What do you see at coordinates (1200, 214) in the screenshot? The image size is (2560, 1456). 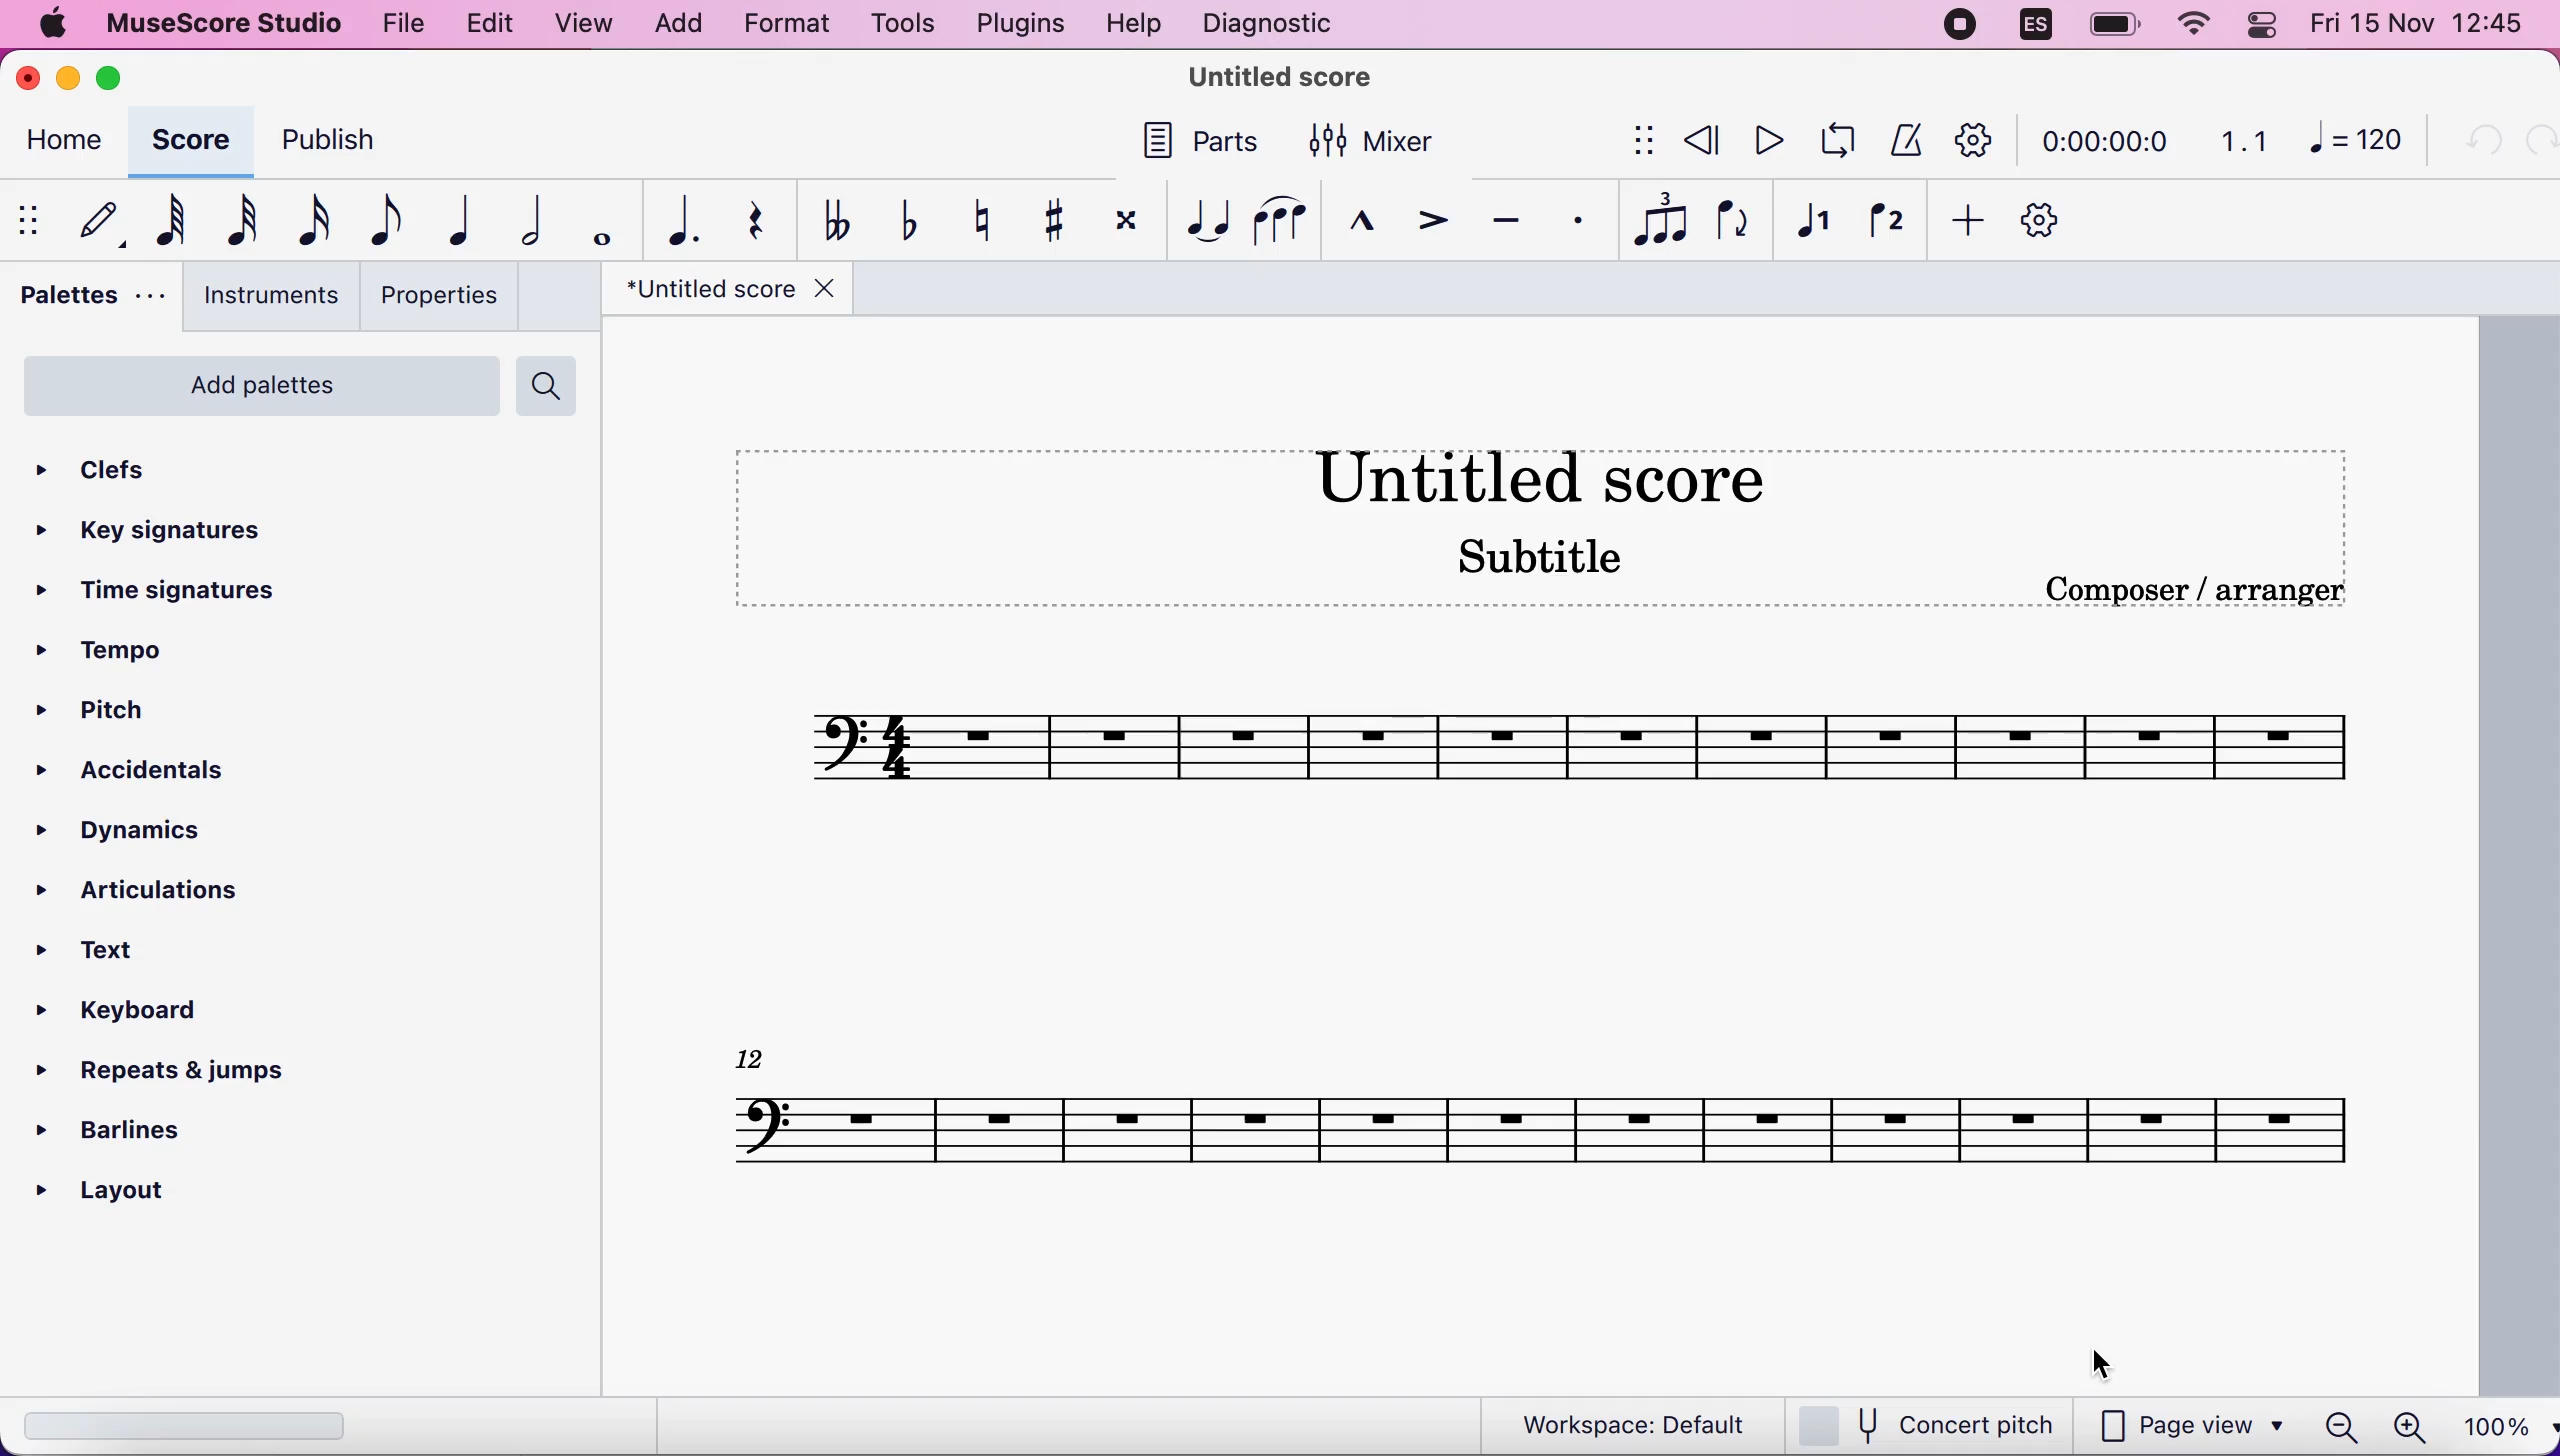 I see `tie` at bounding box center [1200, 214].